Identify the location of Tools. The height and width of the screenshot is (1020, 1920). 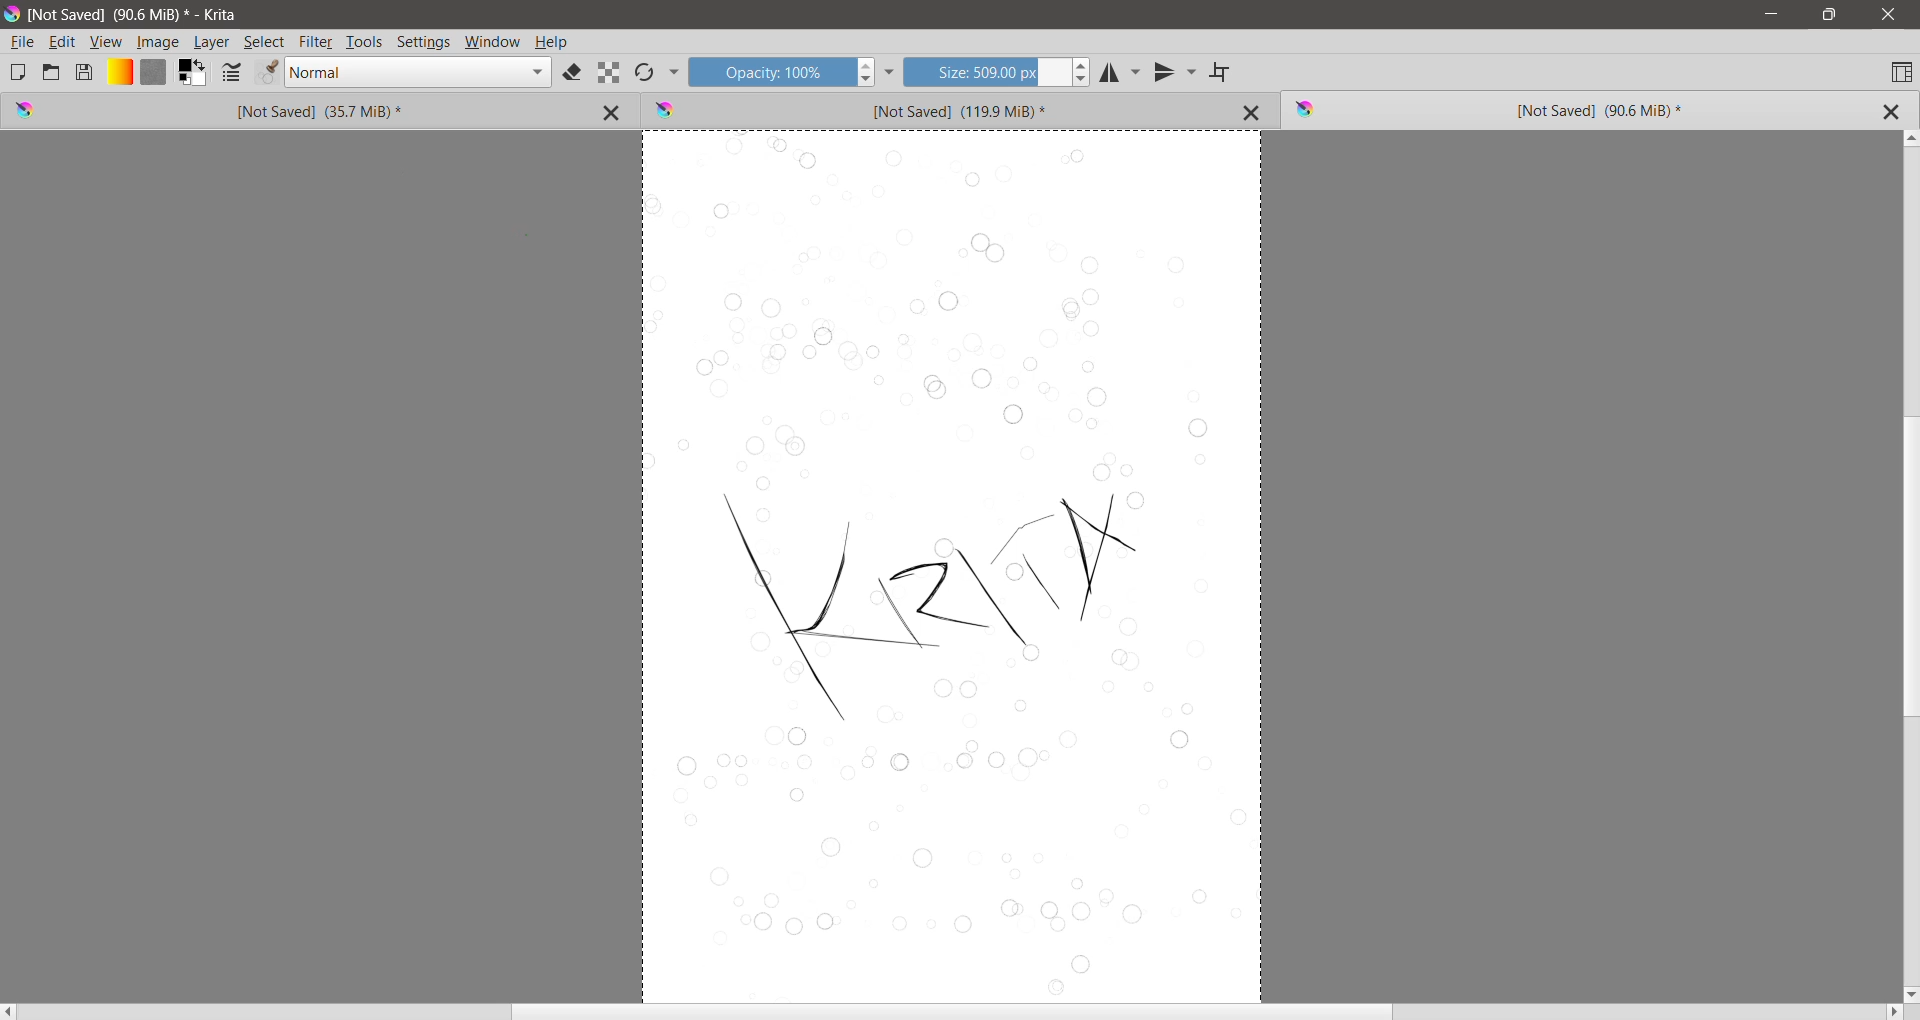
(364, 43).